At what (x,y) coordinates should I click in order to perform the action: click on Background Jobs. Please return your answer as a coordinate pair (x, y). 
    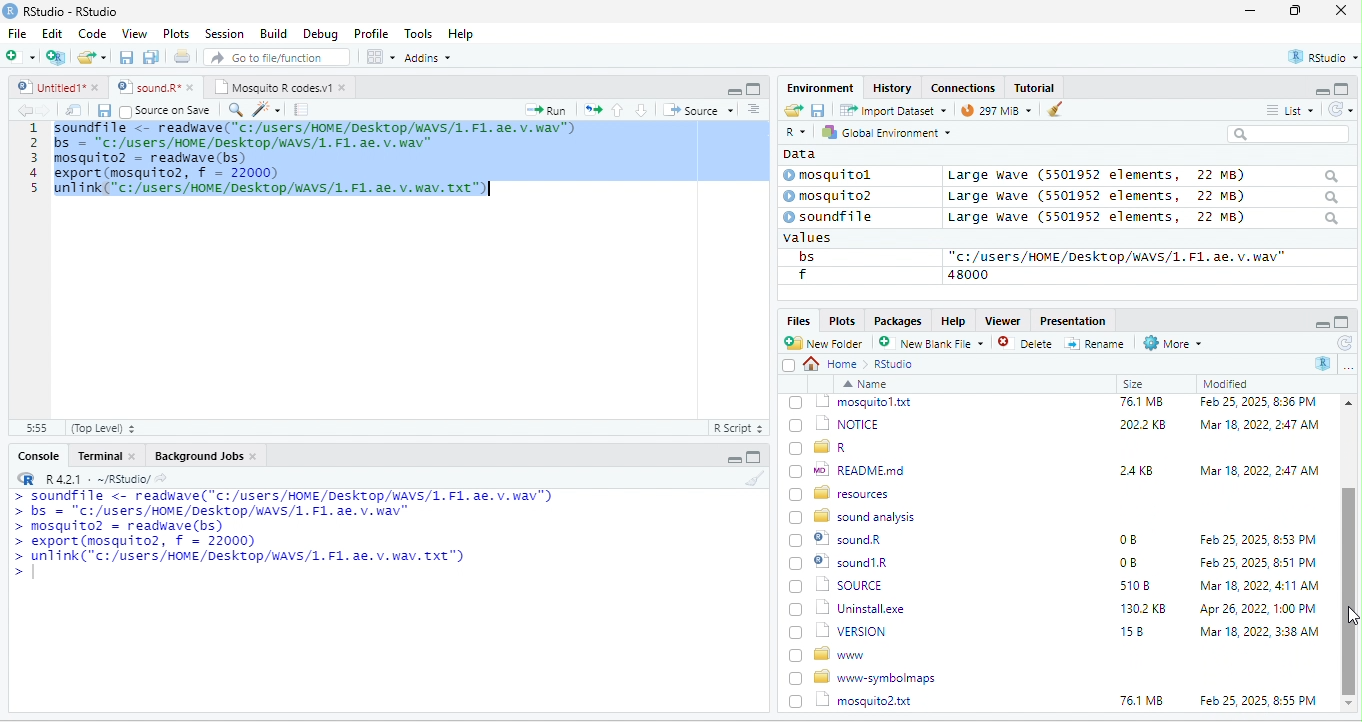
    Looking at the image, I should click on (205, 455).